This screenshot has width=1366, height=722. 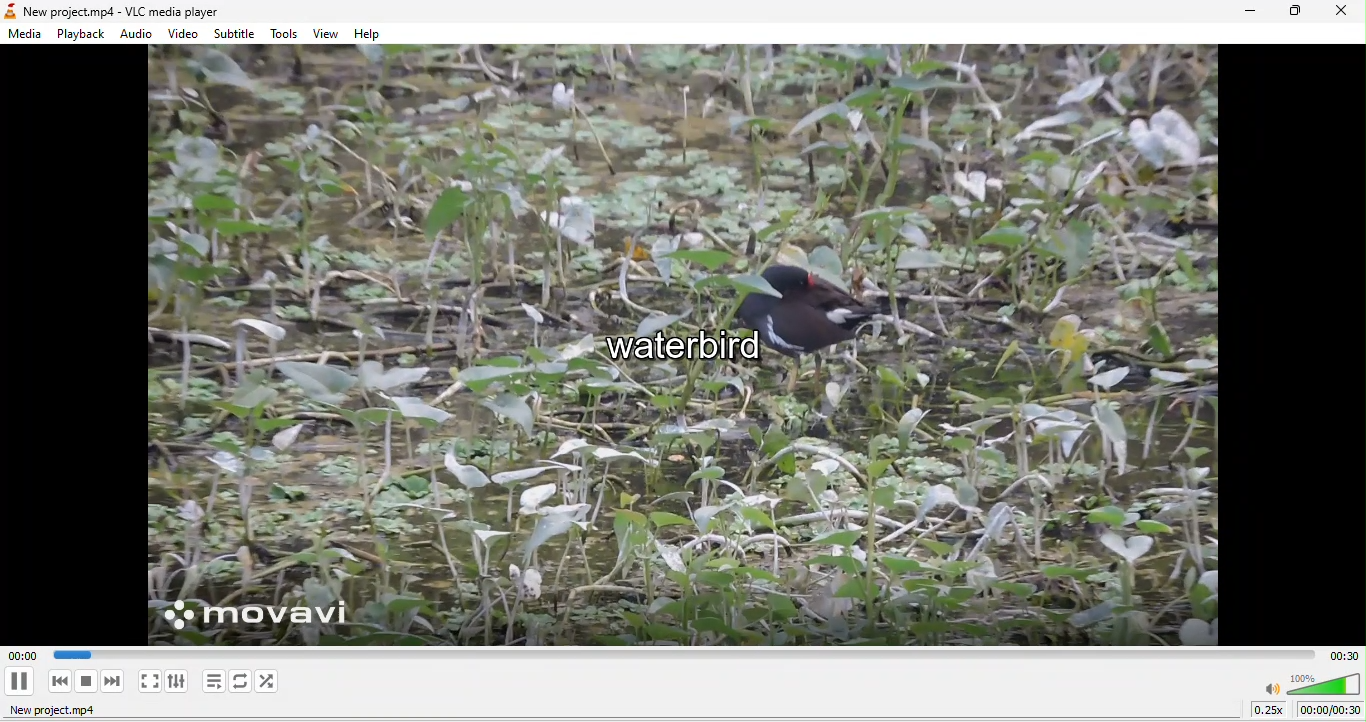 What do you see at coordinates (1290, 14) in the screenshot?
I see `maximize` at bounding box center [1290, 14].